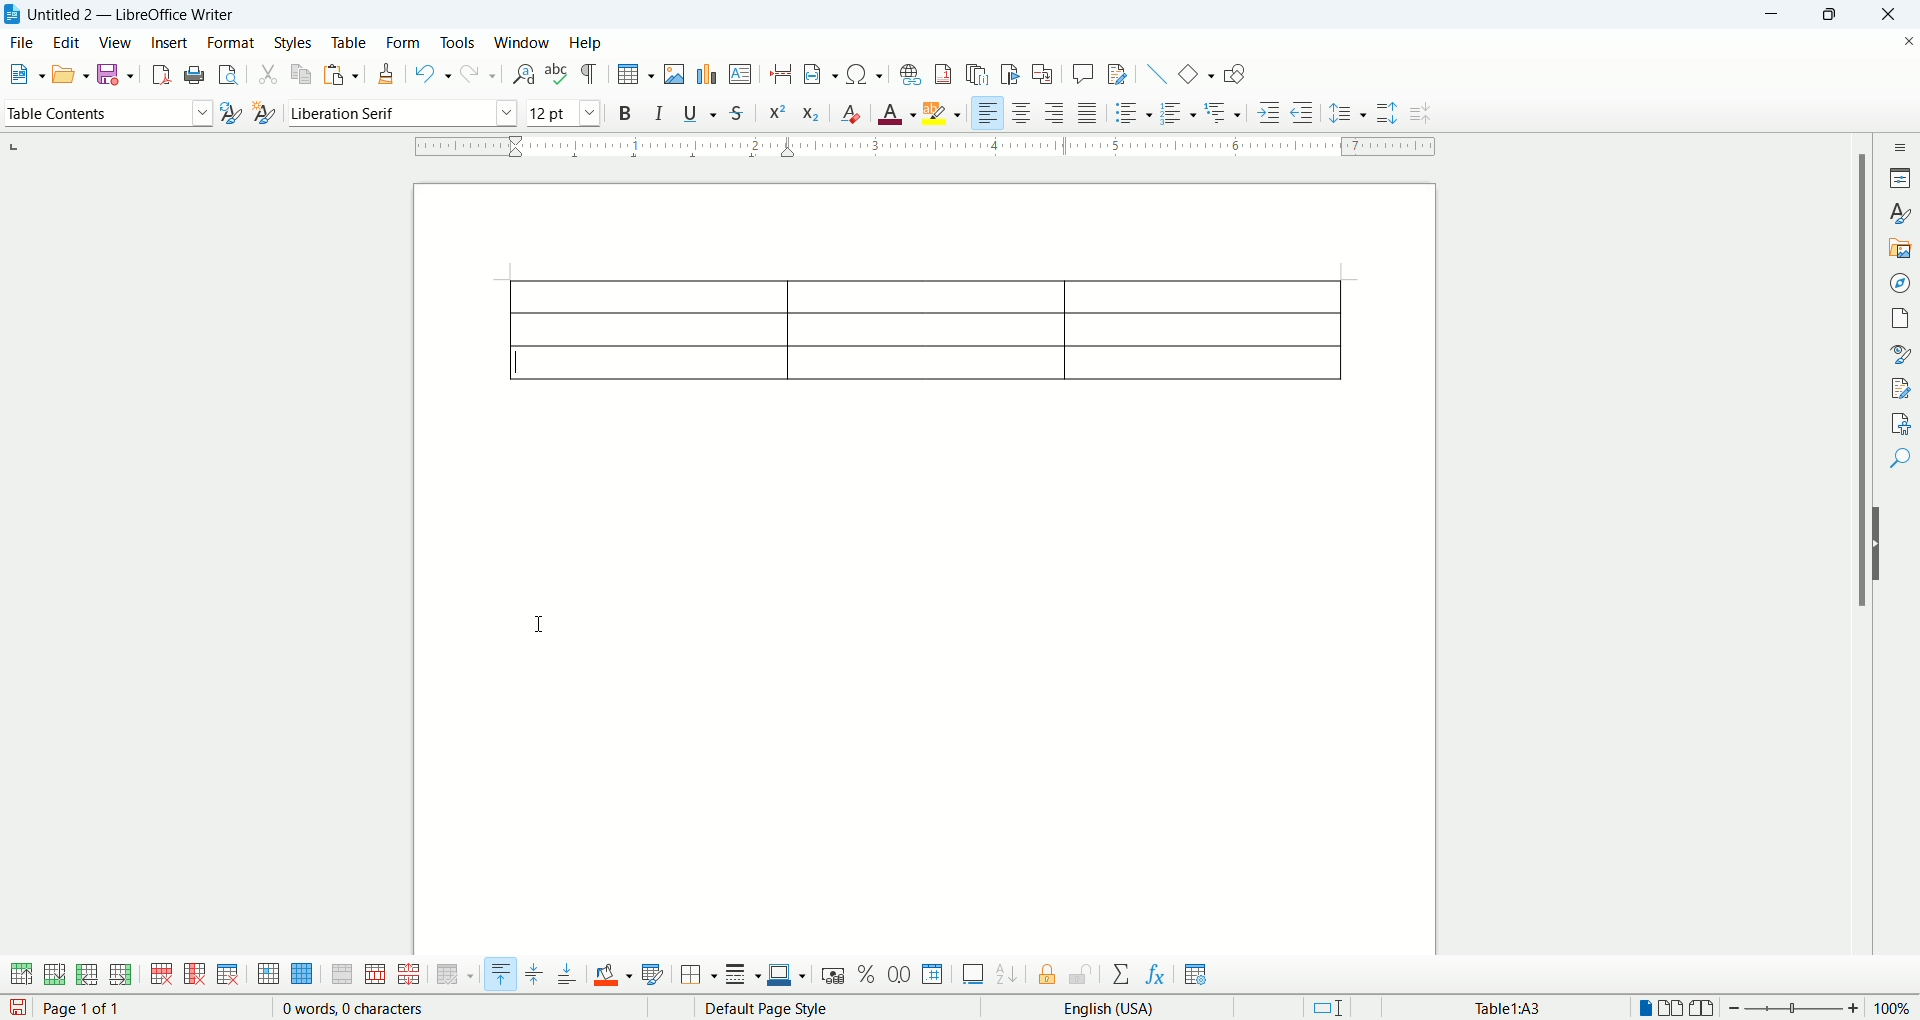 This screenshot has height=1020, width=1920. What do you see at coordinates (162, 74) in the screenshot?
I see `export as PDF` at bounding box center [162, 74].